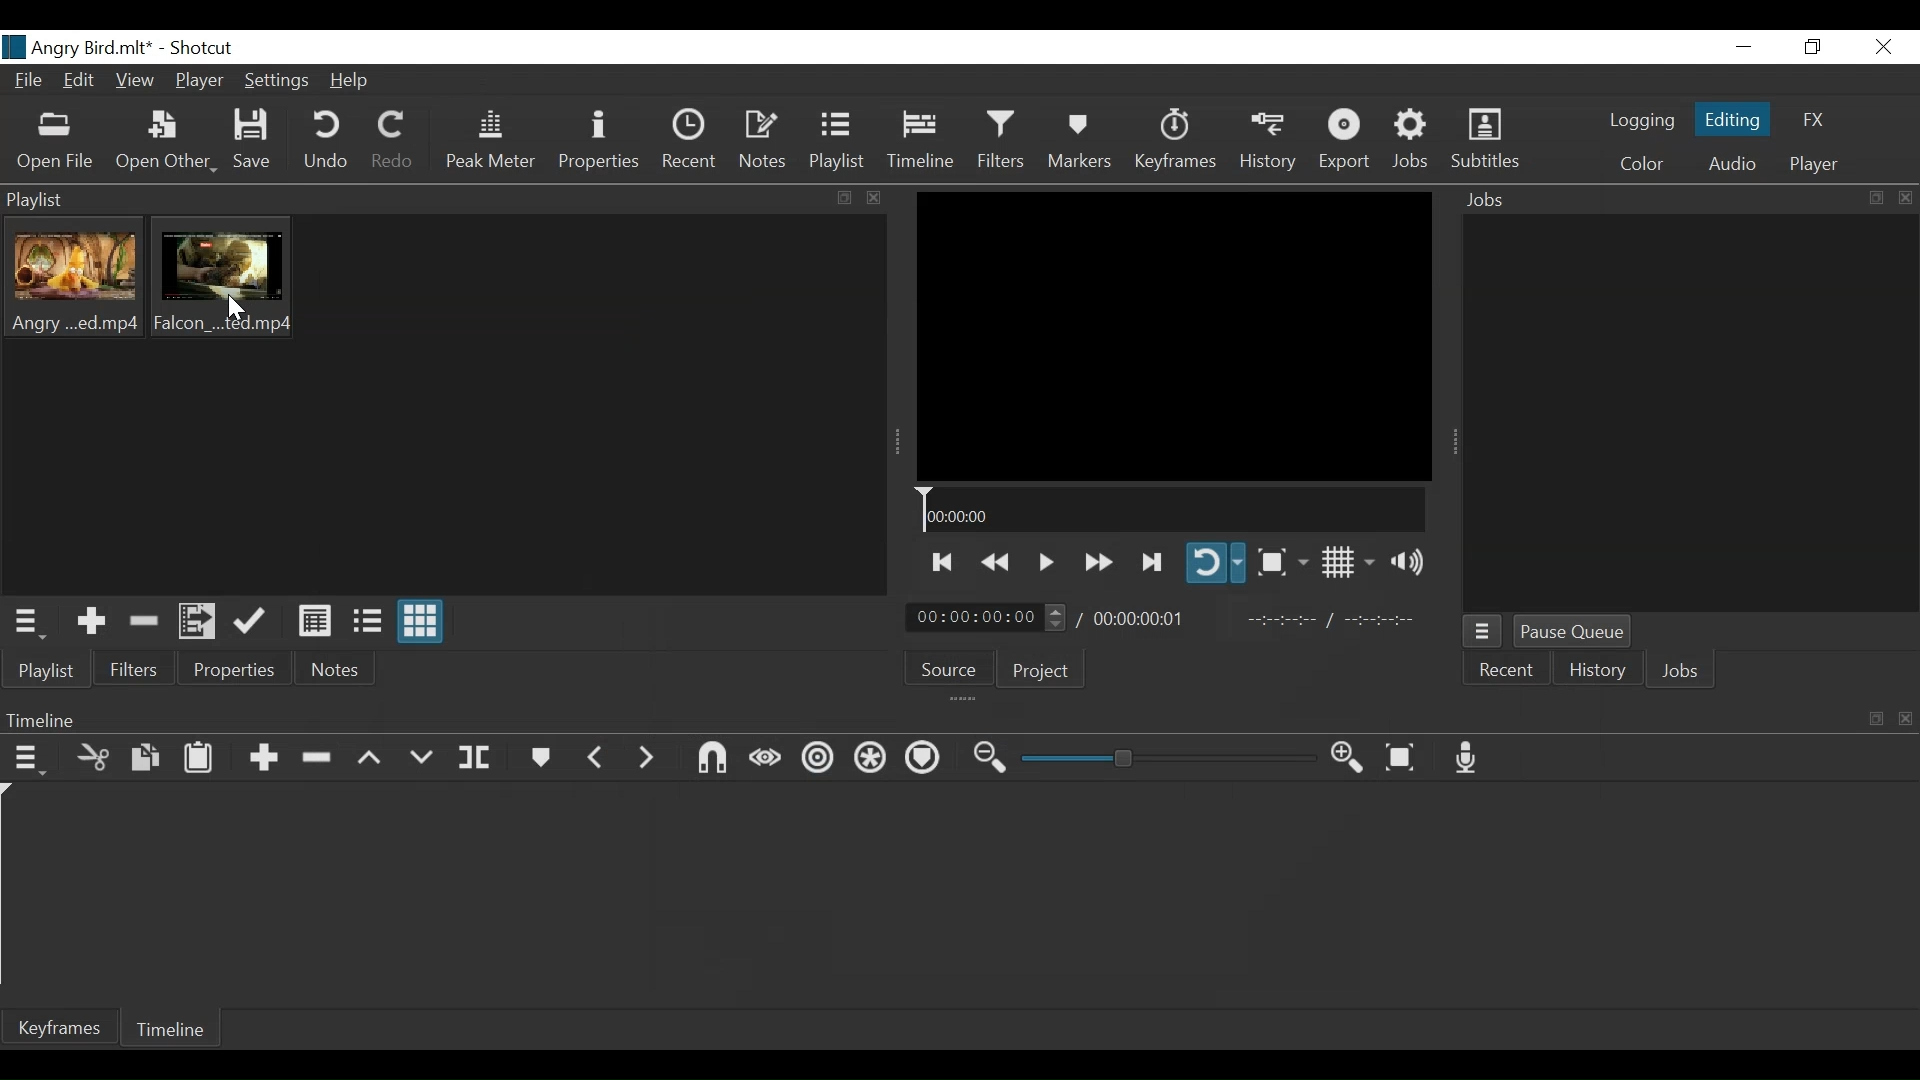 The height and width of the screenshot is (1080, 1920). Describe the element at coordinates (821, 761) in the screenshot. I see `Ripple` at that location.